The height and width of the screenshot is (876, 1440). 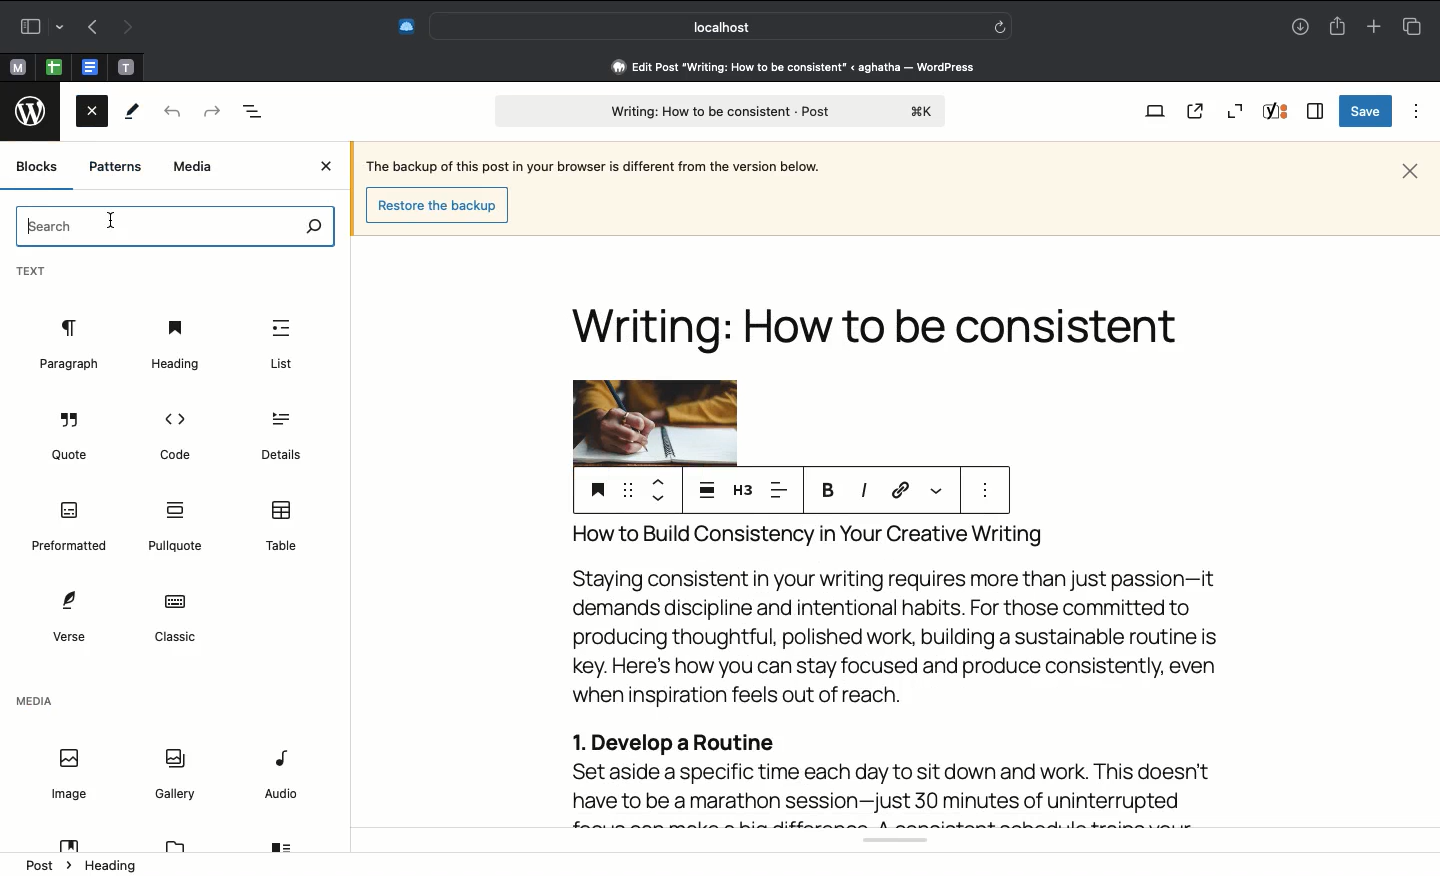 What do you see at coordinates (170, 113) in the screenshot?
I see `Back` at bounding box center [170, 113].